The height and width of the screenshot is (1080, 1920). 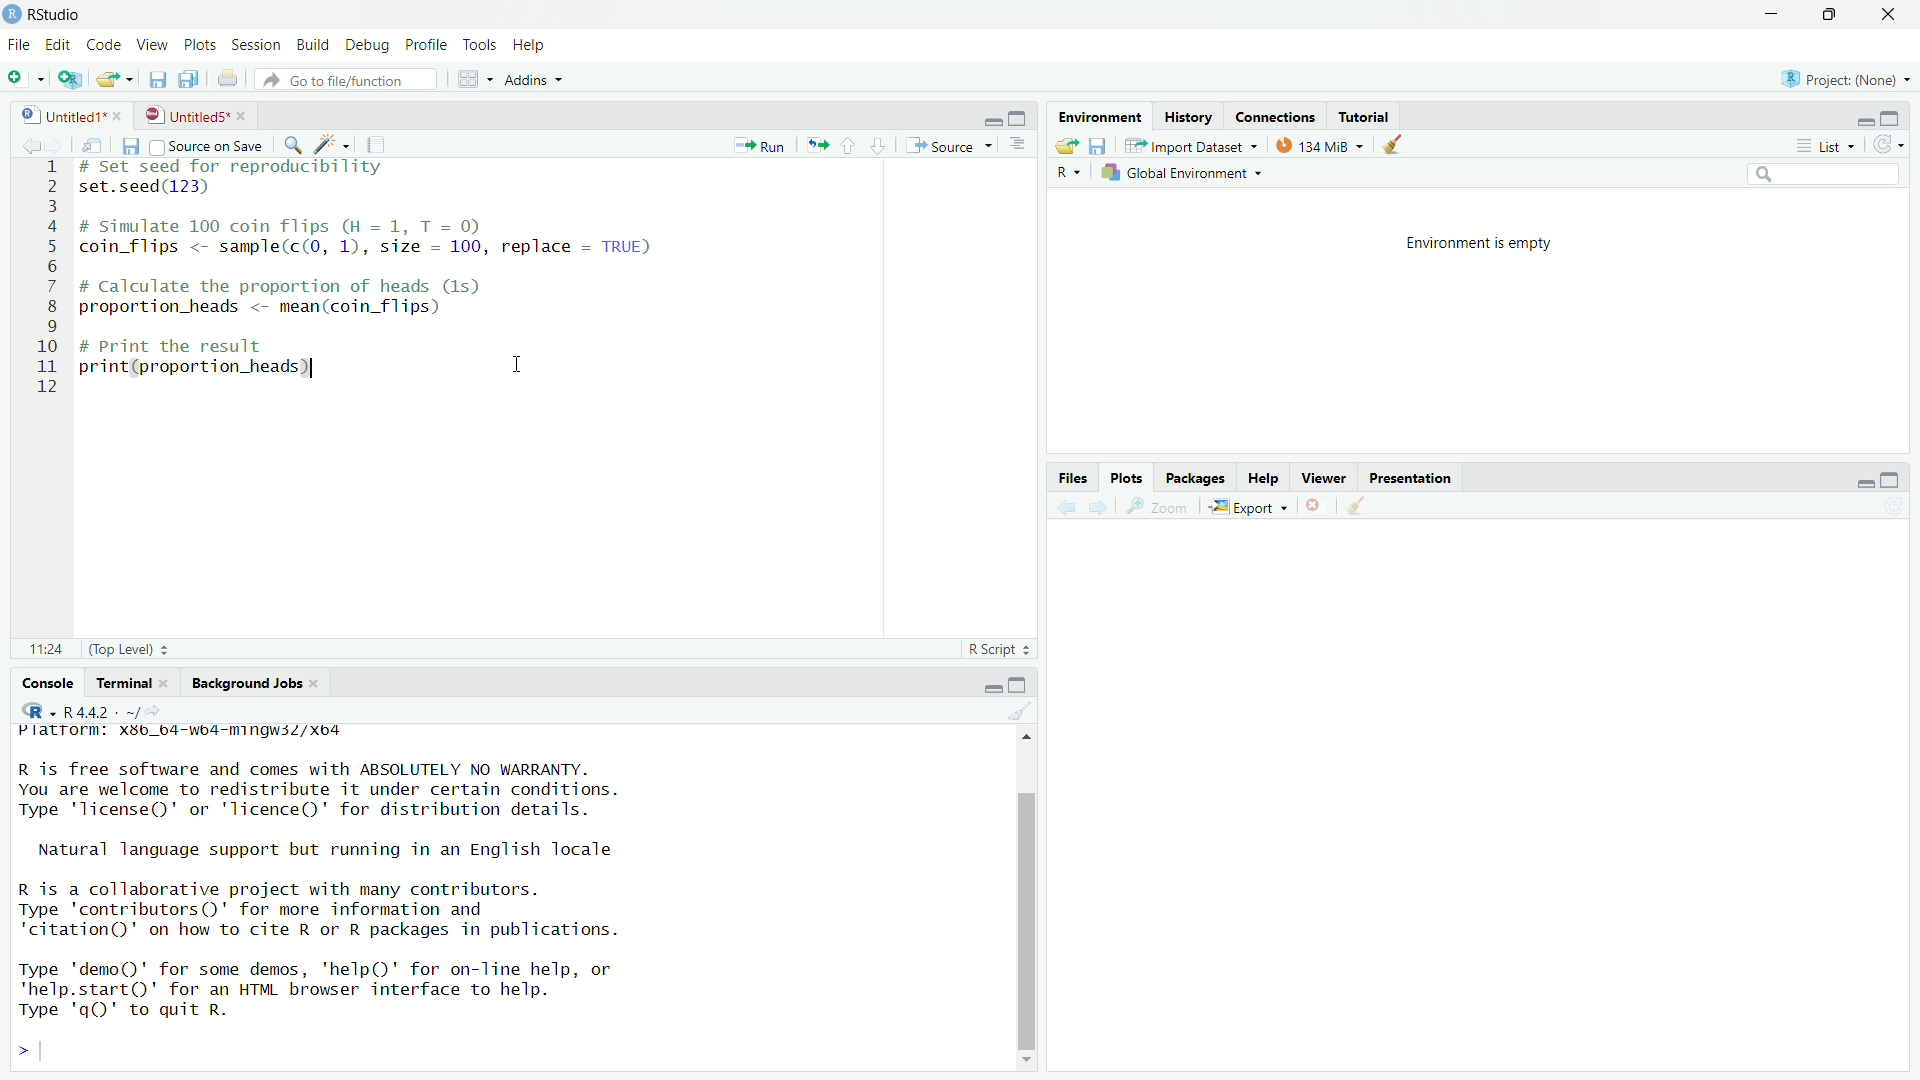 What do you see at coordinates (480, 44) in the screenshot?
I see `tools` at bounding box center [480, 44].